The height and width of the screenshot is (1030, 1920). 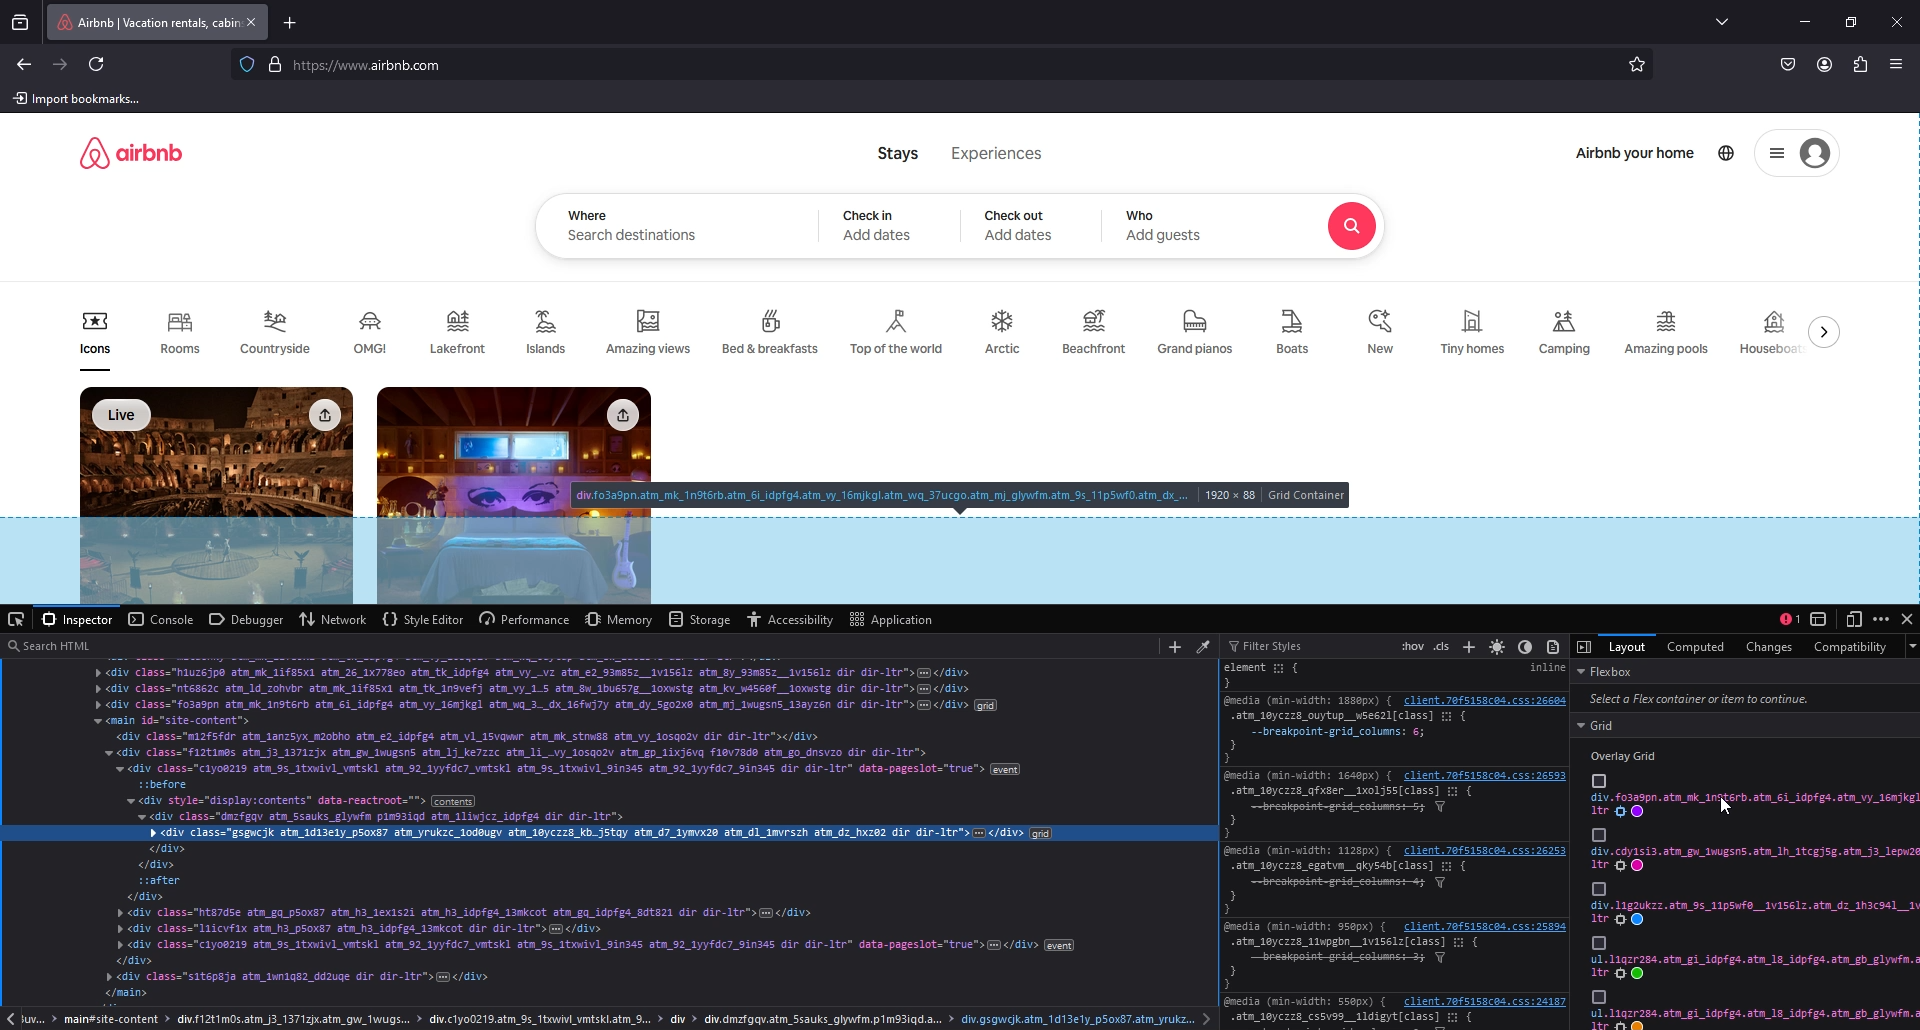 I want to click on favourites, so click(x=1638, y=66).